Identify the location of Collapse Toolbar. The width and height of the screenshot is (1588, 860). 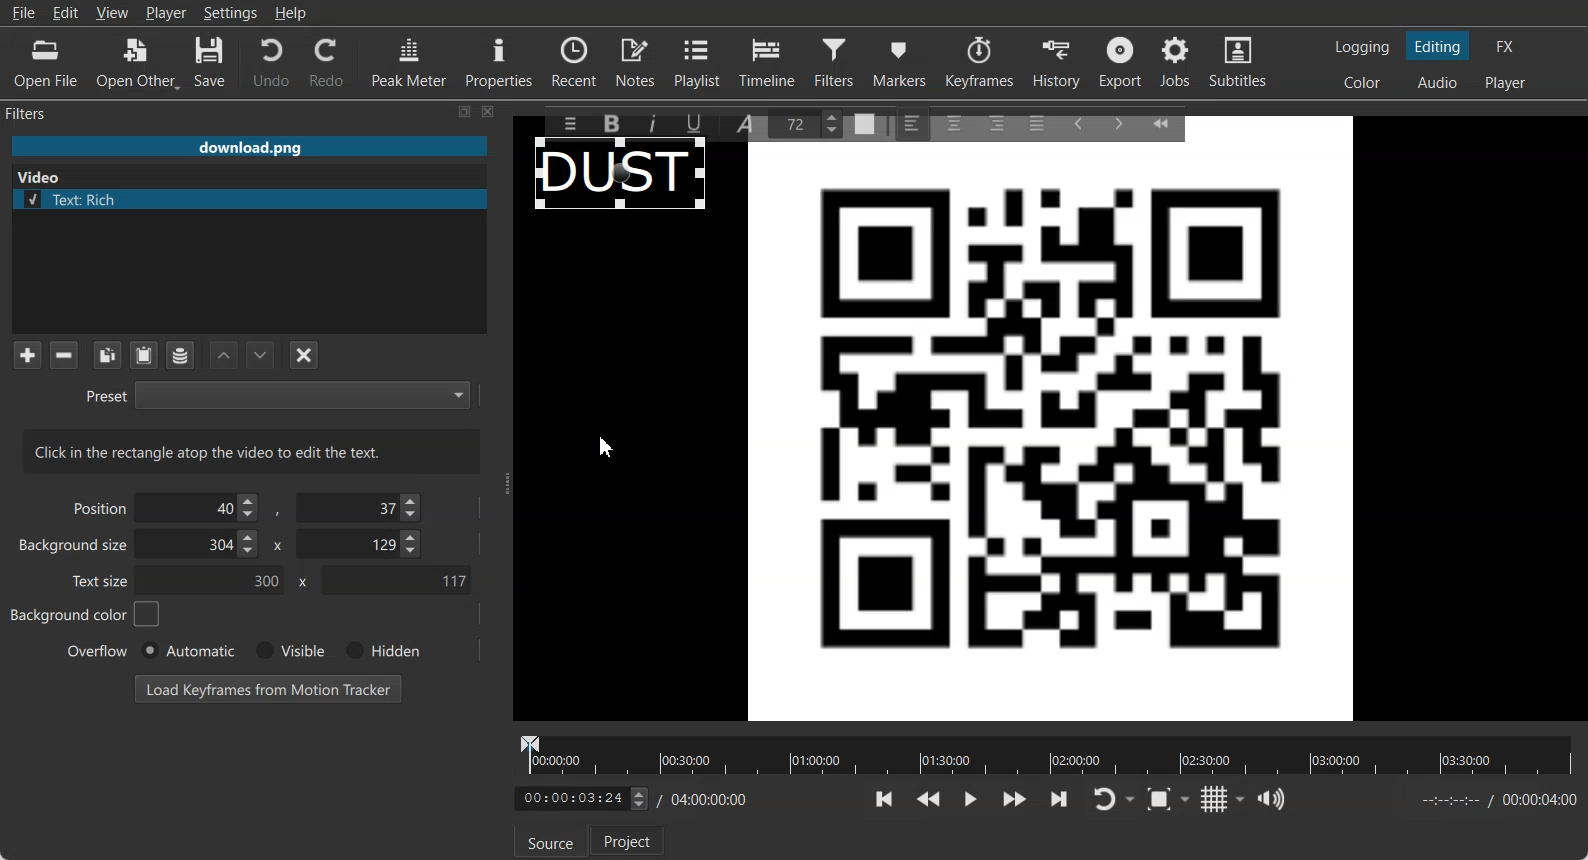
(1170, 120).